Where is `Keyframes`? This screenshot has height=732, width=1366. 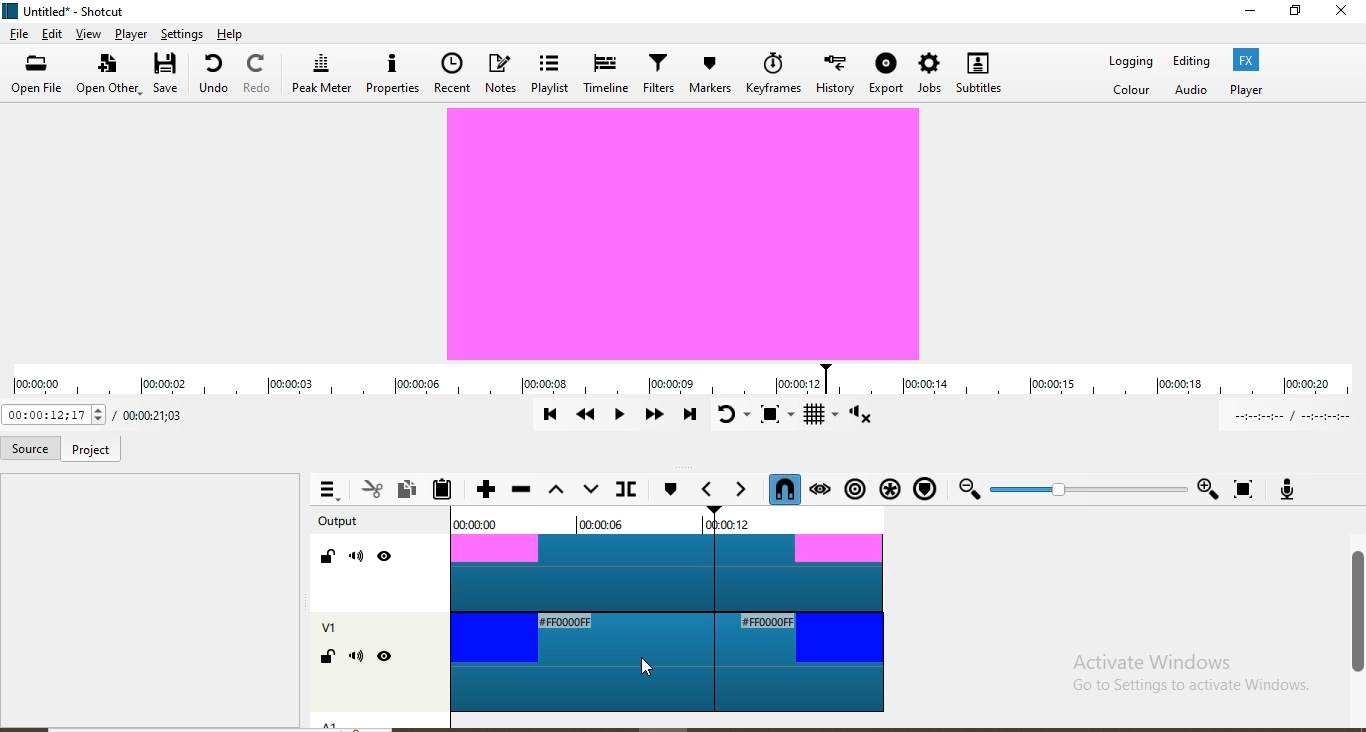 Keyframes is located at coordinates (773, 73).